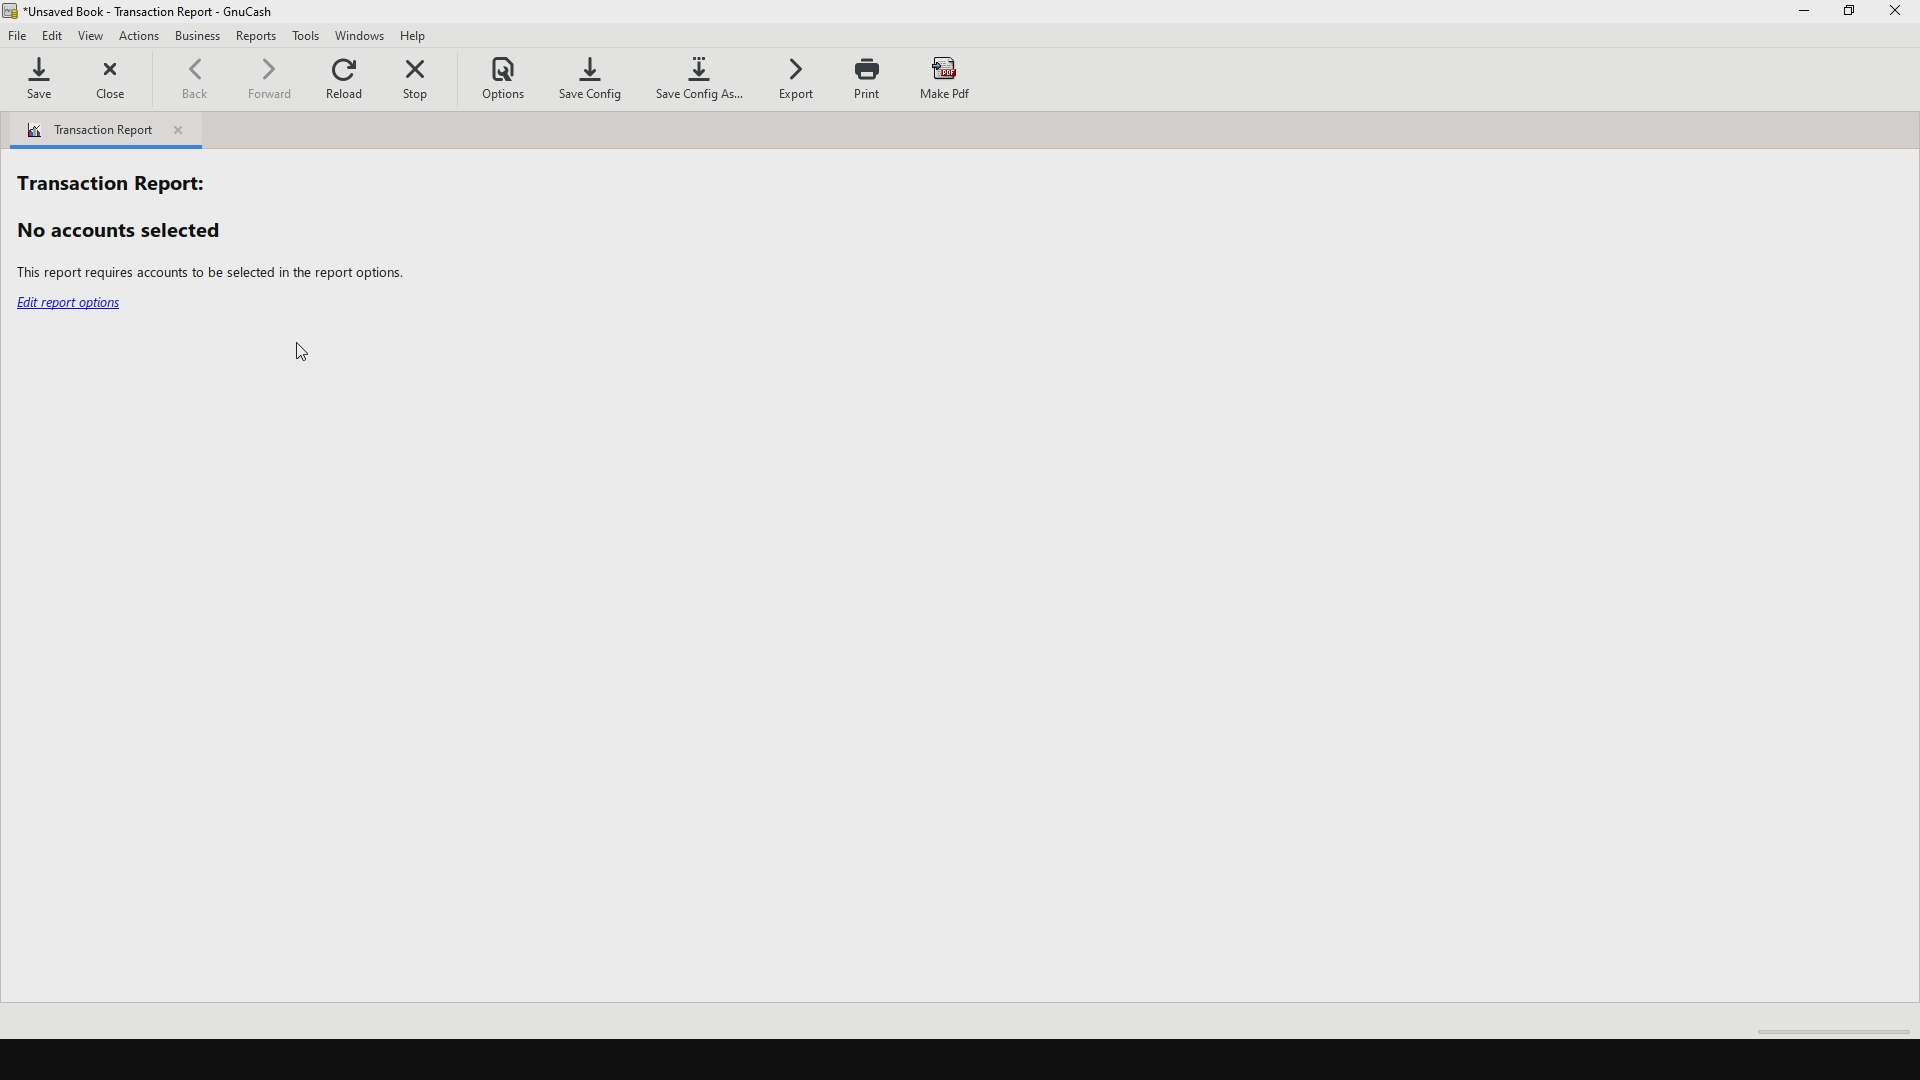 The height and width of the screenshot is (1080, 1920). Describe the element at coordinates (55, 36) in the screenshot. I see `edit` at that location.